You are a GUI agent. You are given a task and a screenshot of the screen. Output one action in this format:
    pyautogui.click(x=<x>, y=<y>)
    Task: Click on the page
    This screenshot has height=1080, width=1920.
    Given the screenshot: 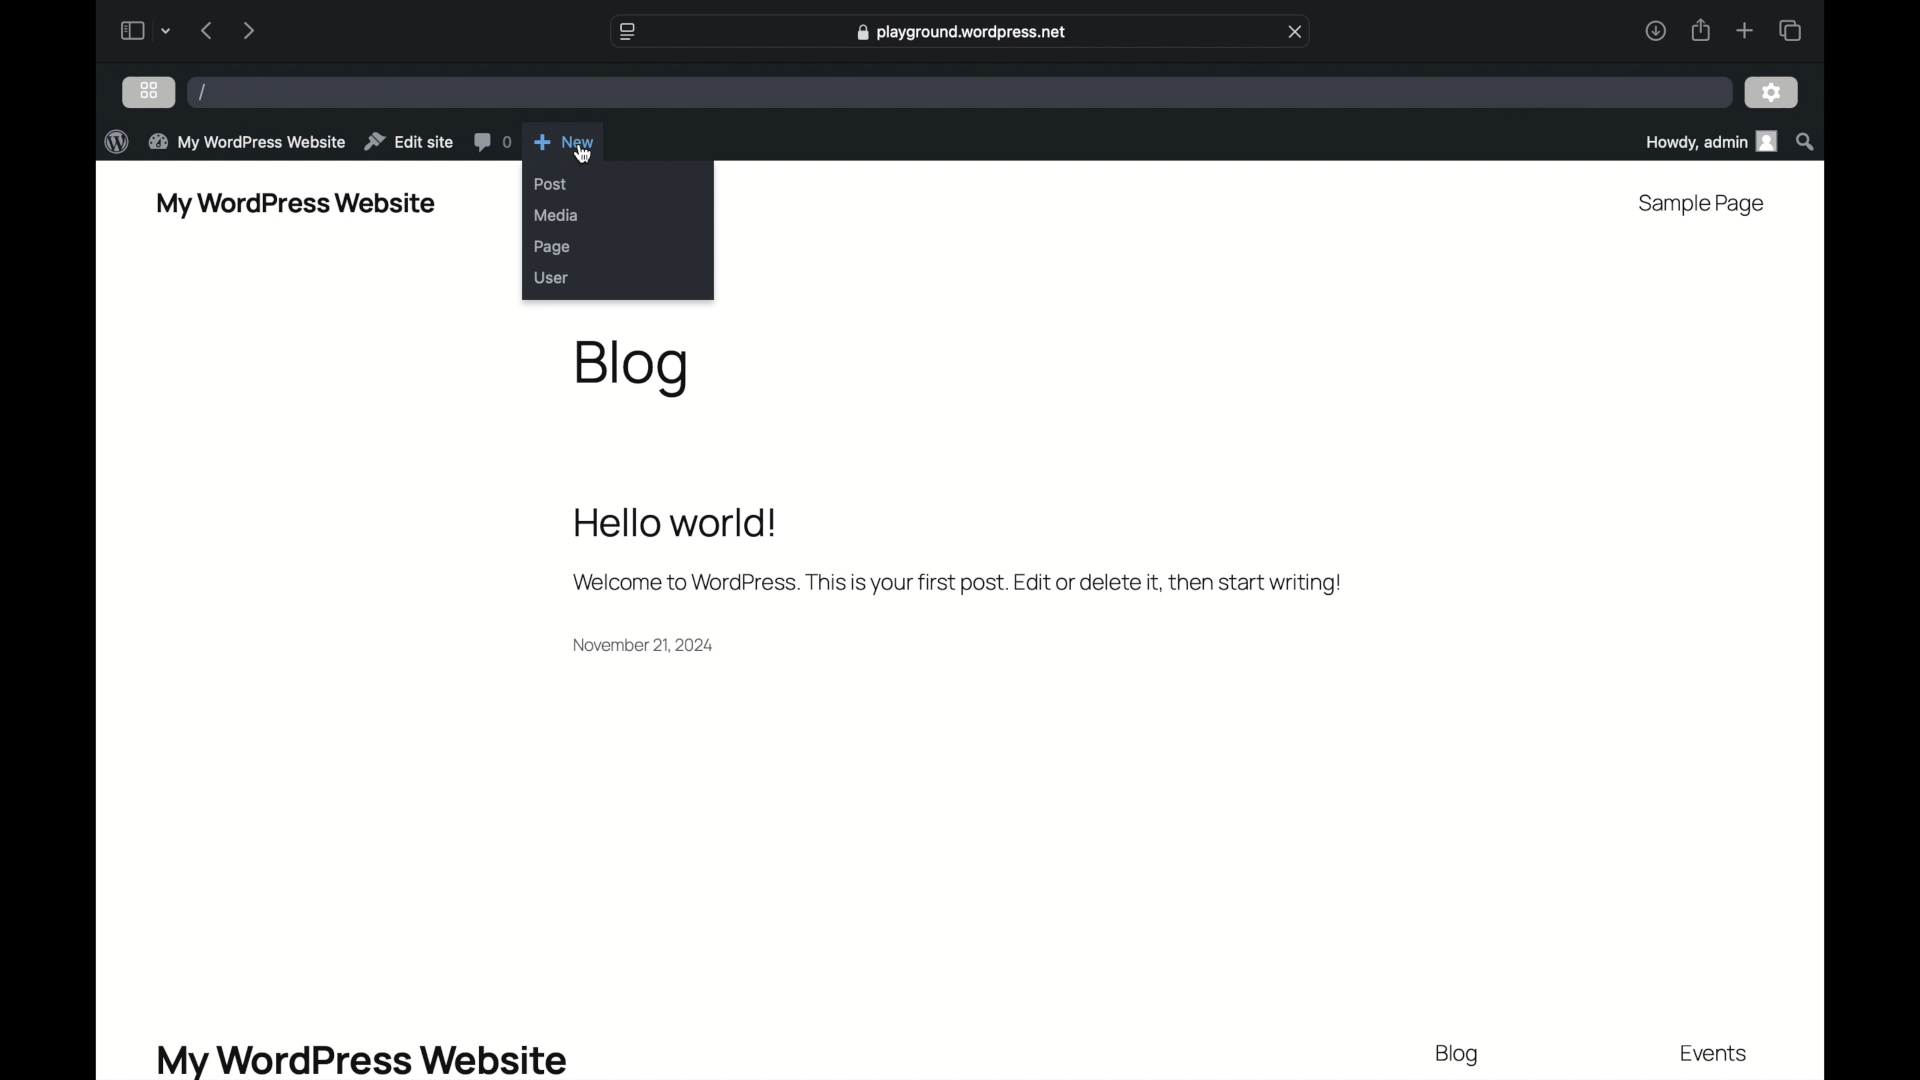 What is the action you would take?
    pyautogui.click(x=552, y=247)
    